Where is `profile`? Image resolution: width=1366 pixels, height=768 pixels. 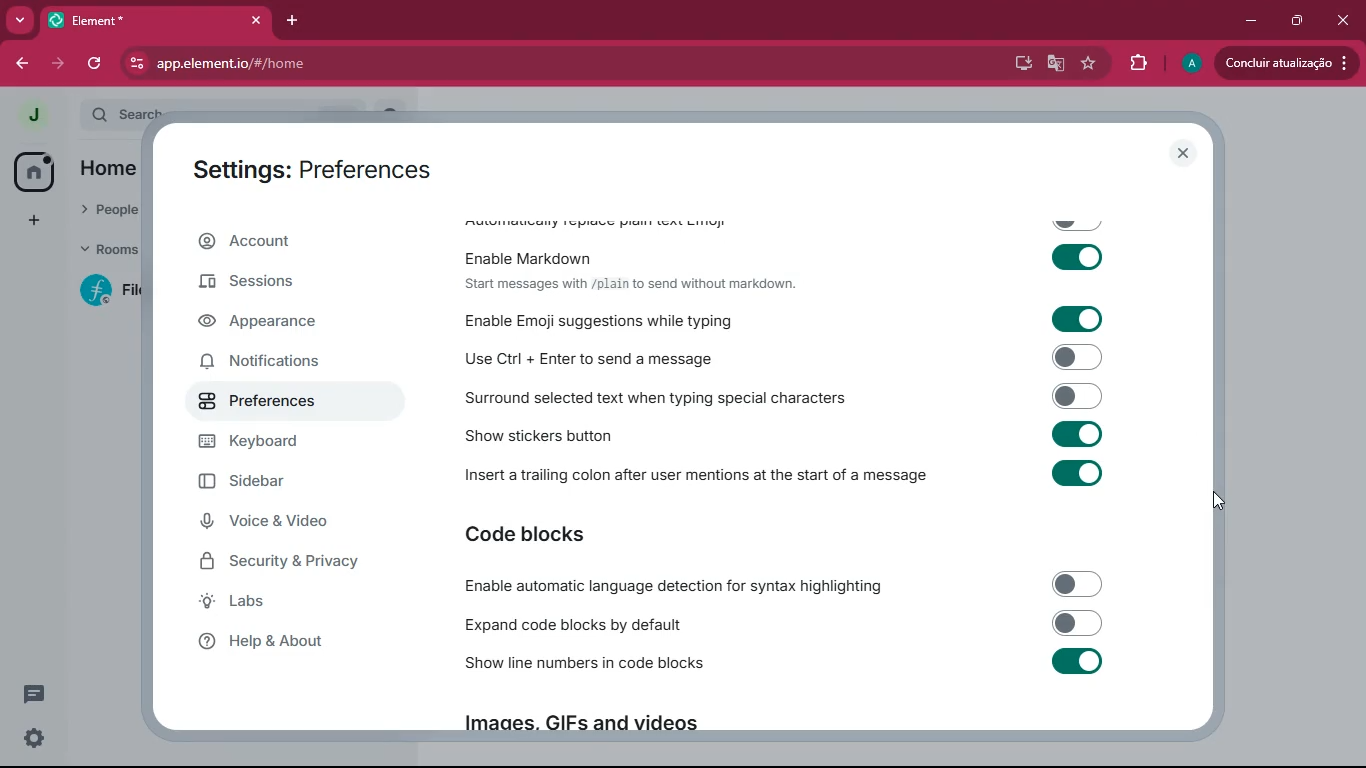
profile is located at coordinates (1191, 64).